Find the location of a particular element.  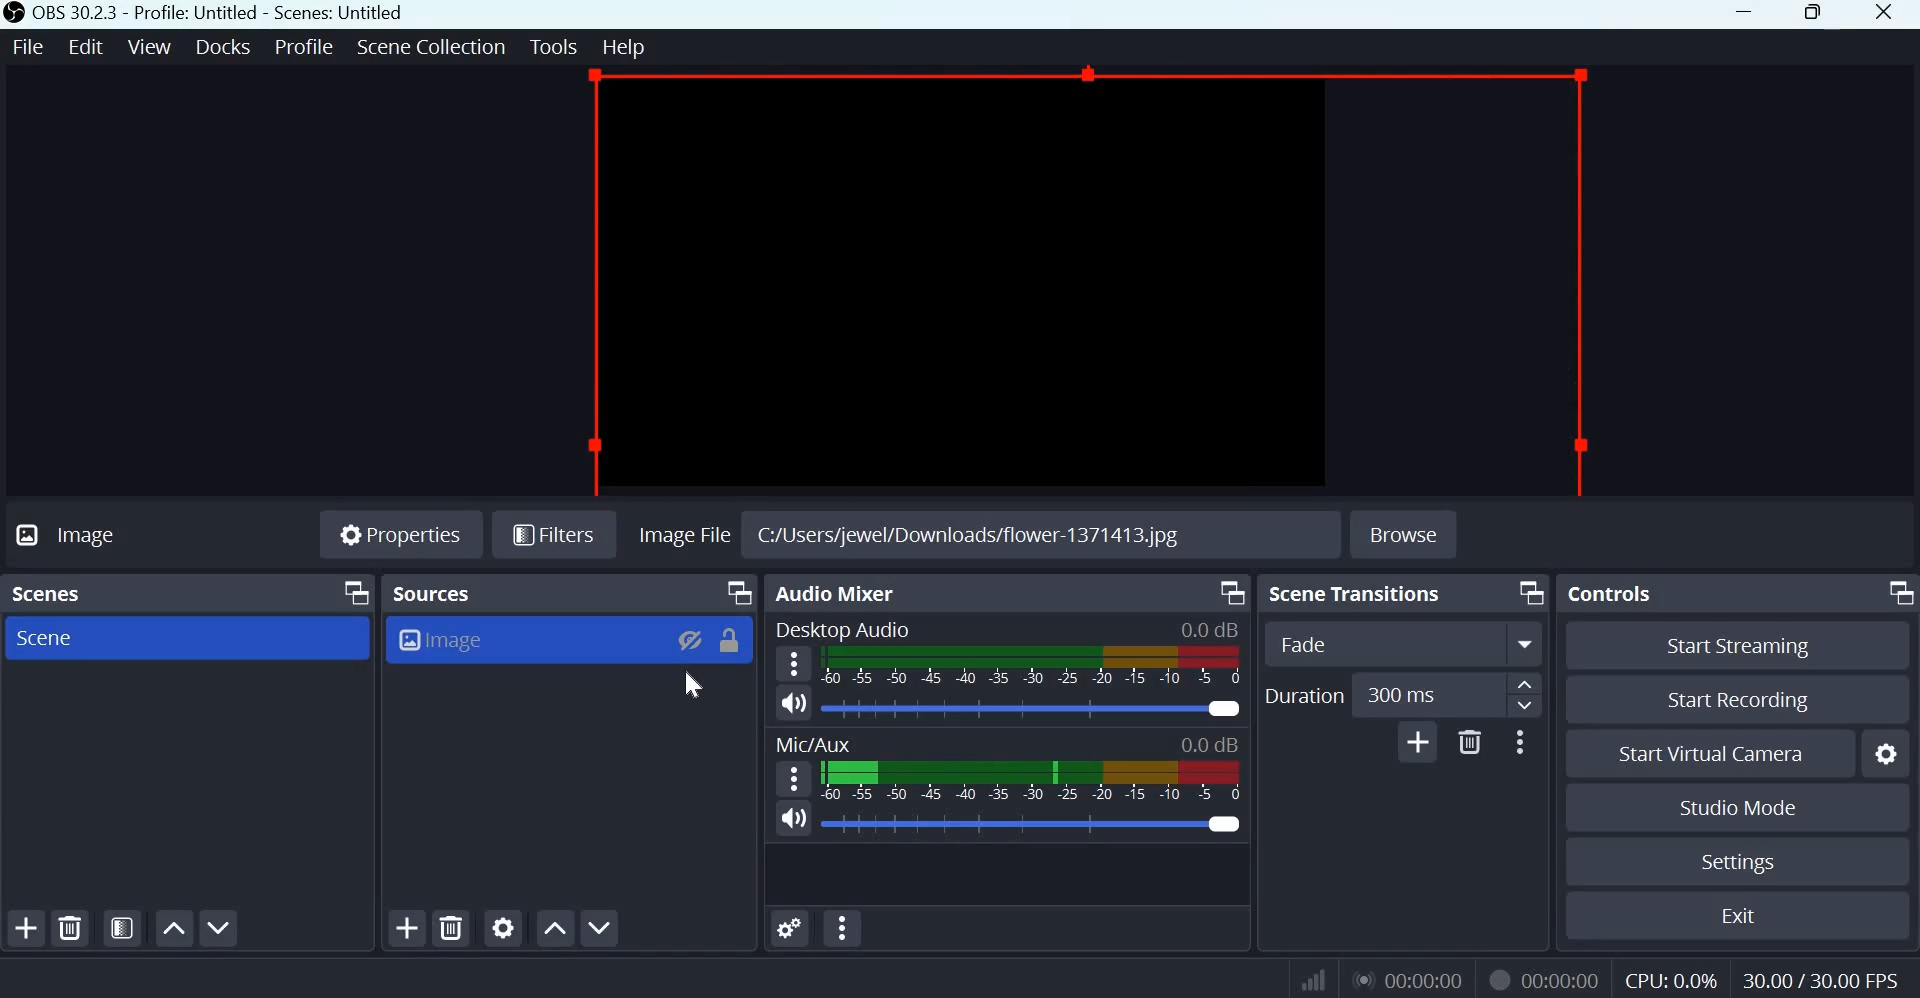

Edit is located at coordinates (86, 44).